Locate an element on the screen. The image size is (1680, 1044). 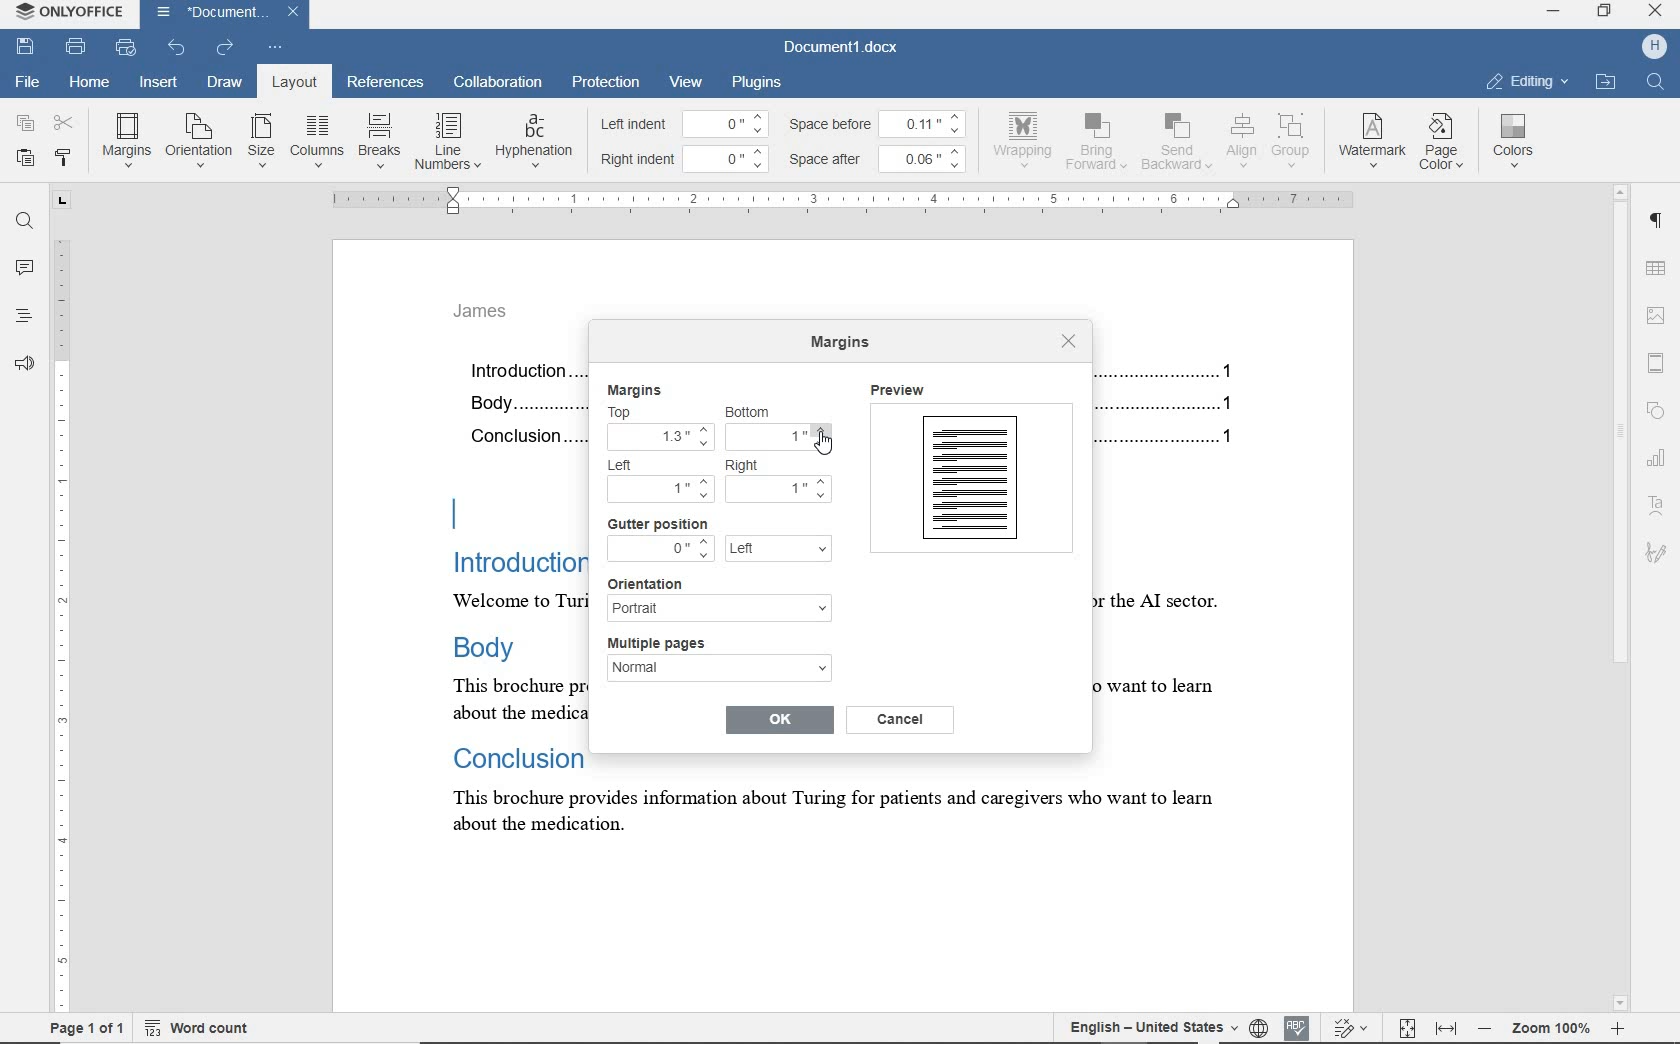
line numbers is located at coordinates (446, 141).